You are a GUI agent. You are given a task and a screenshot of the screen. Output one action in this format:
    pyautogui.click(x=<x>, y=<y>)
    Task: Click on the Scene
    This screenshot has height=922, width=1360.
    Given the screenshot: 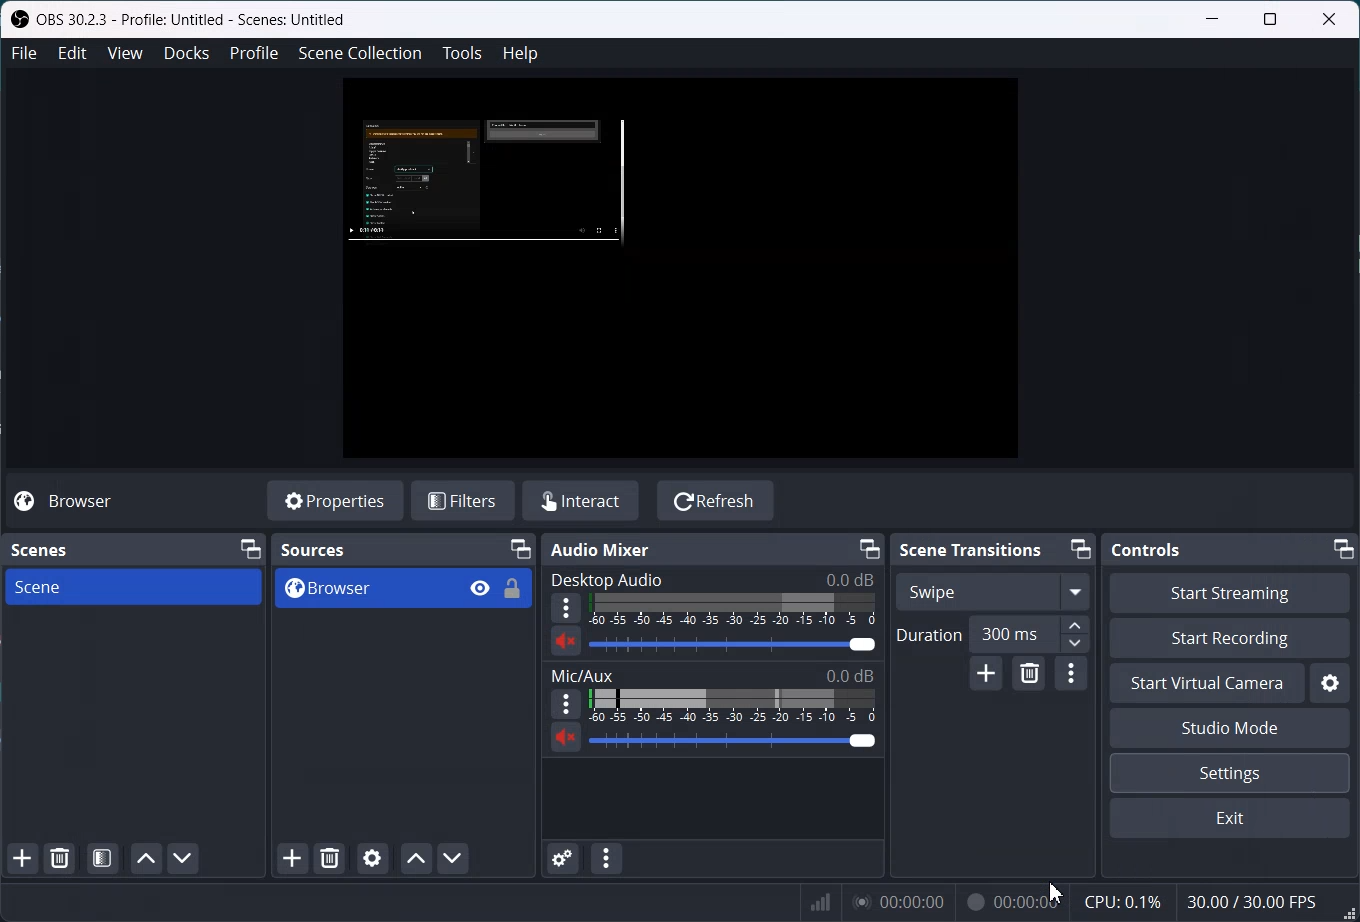 What is the action you would take?
    pyautogui.click(x=134, y=588)
    